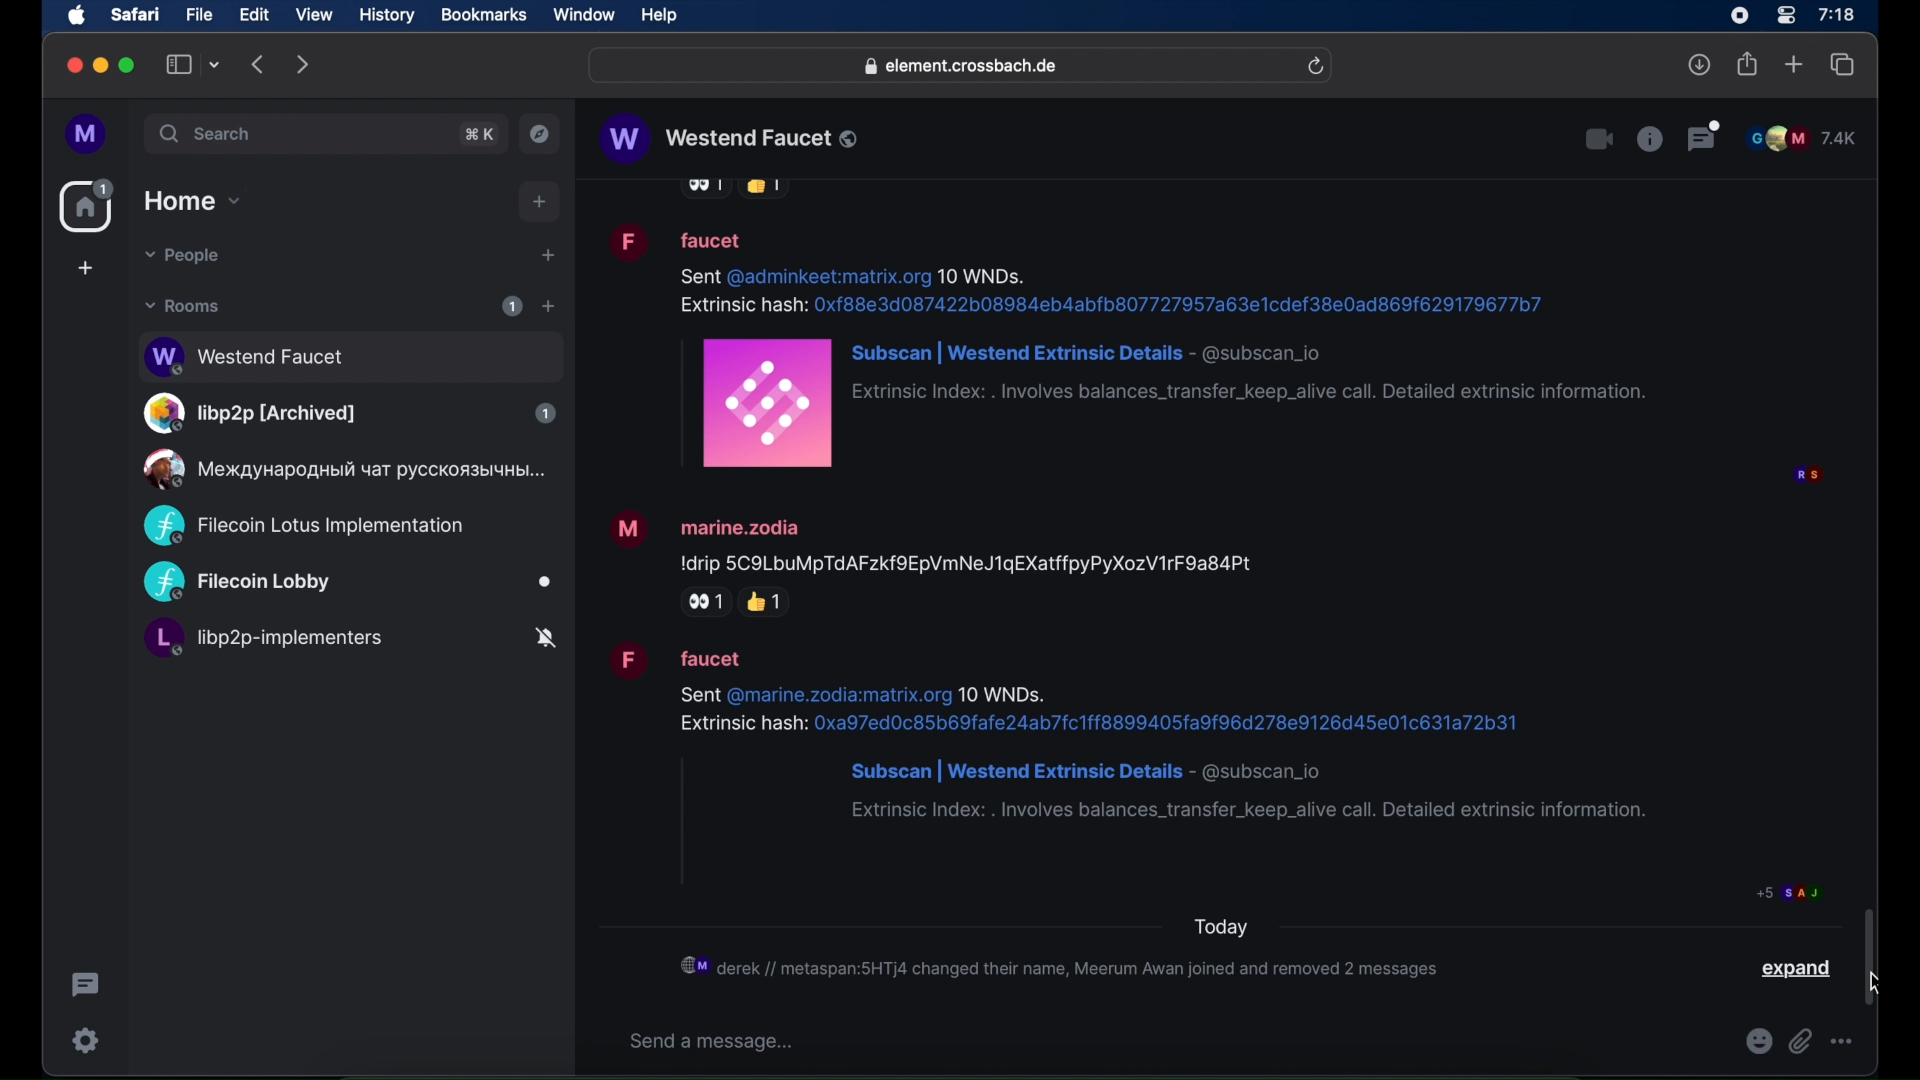  Describe the element at coordinates (1705, 136) in the screenshot. I see `threads` at that location.